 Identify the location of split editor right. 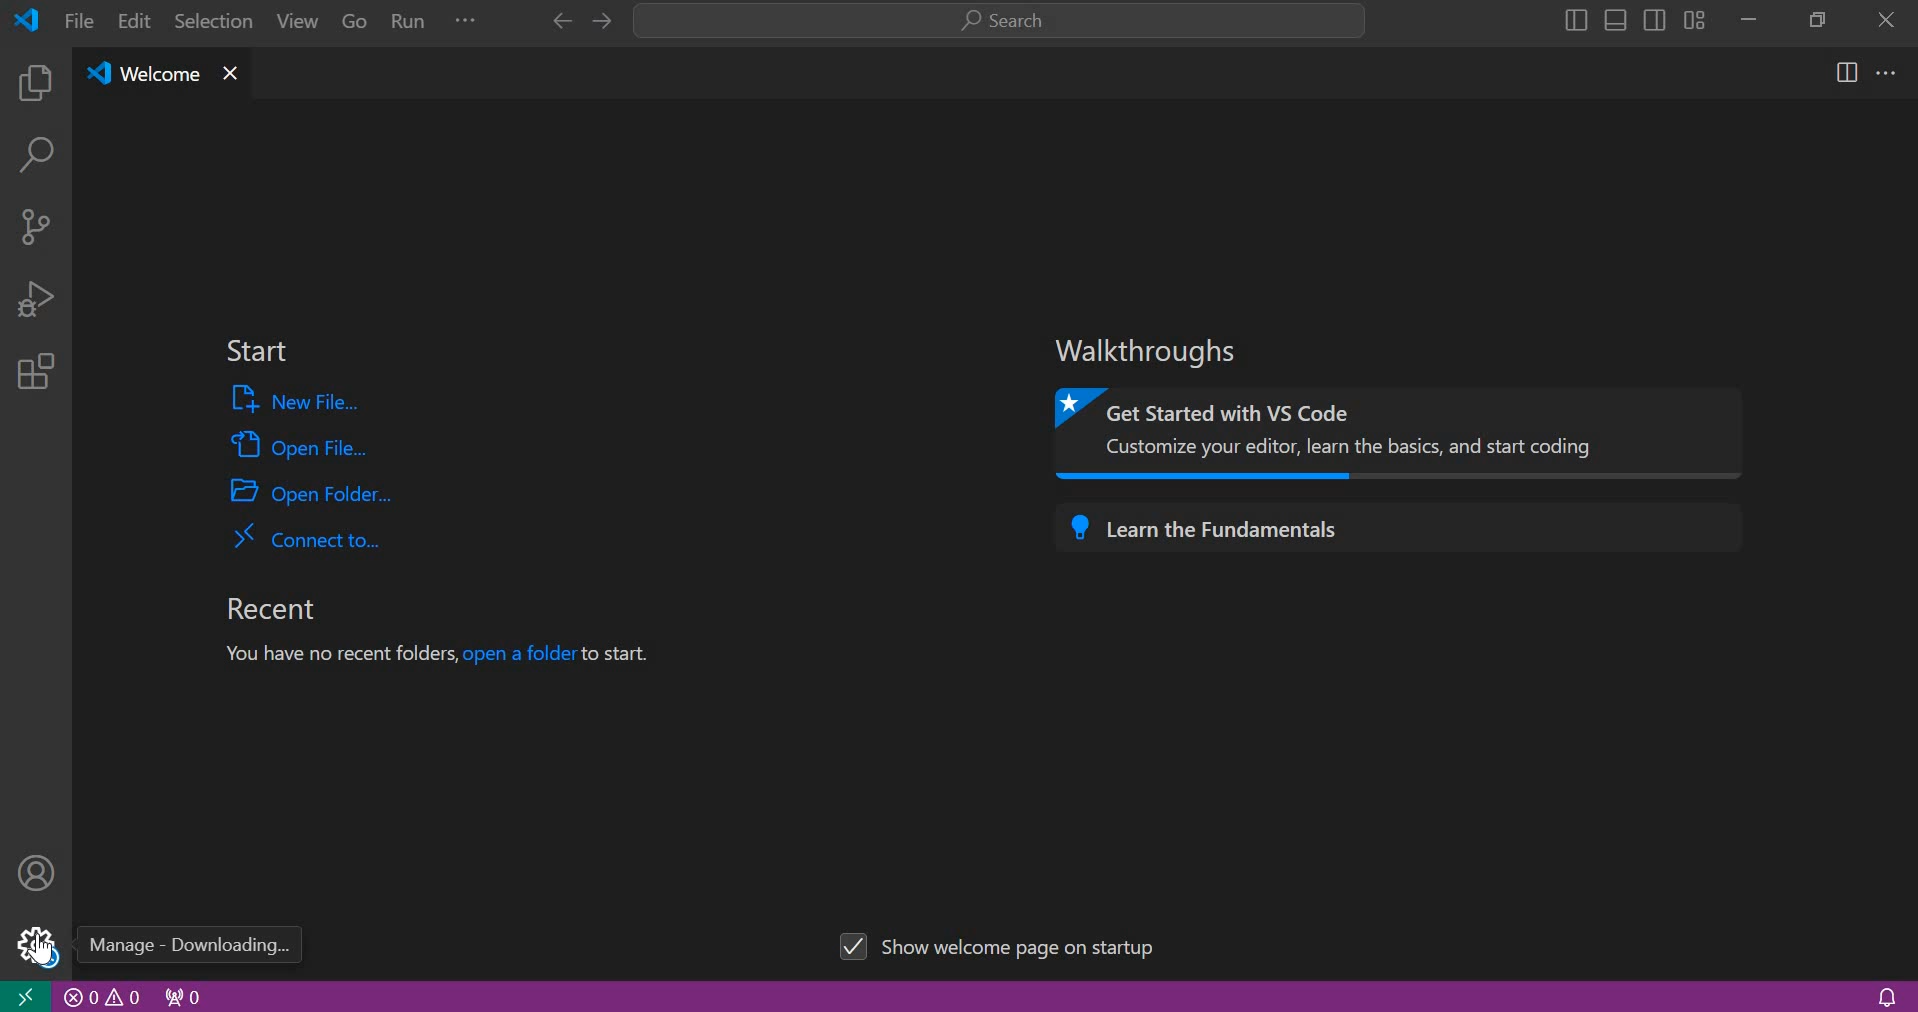
(1848, 72).